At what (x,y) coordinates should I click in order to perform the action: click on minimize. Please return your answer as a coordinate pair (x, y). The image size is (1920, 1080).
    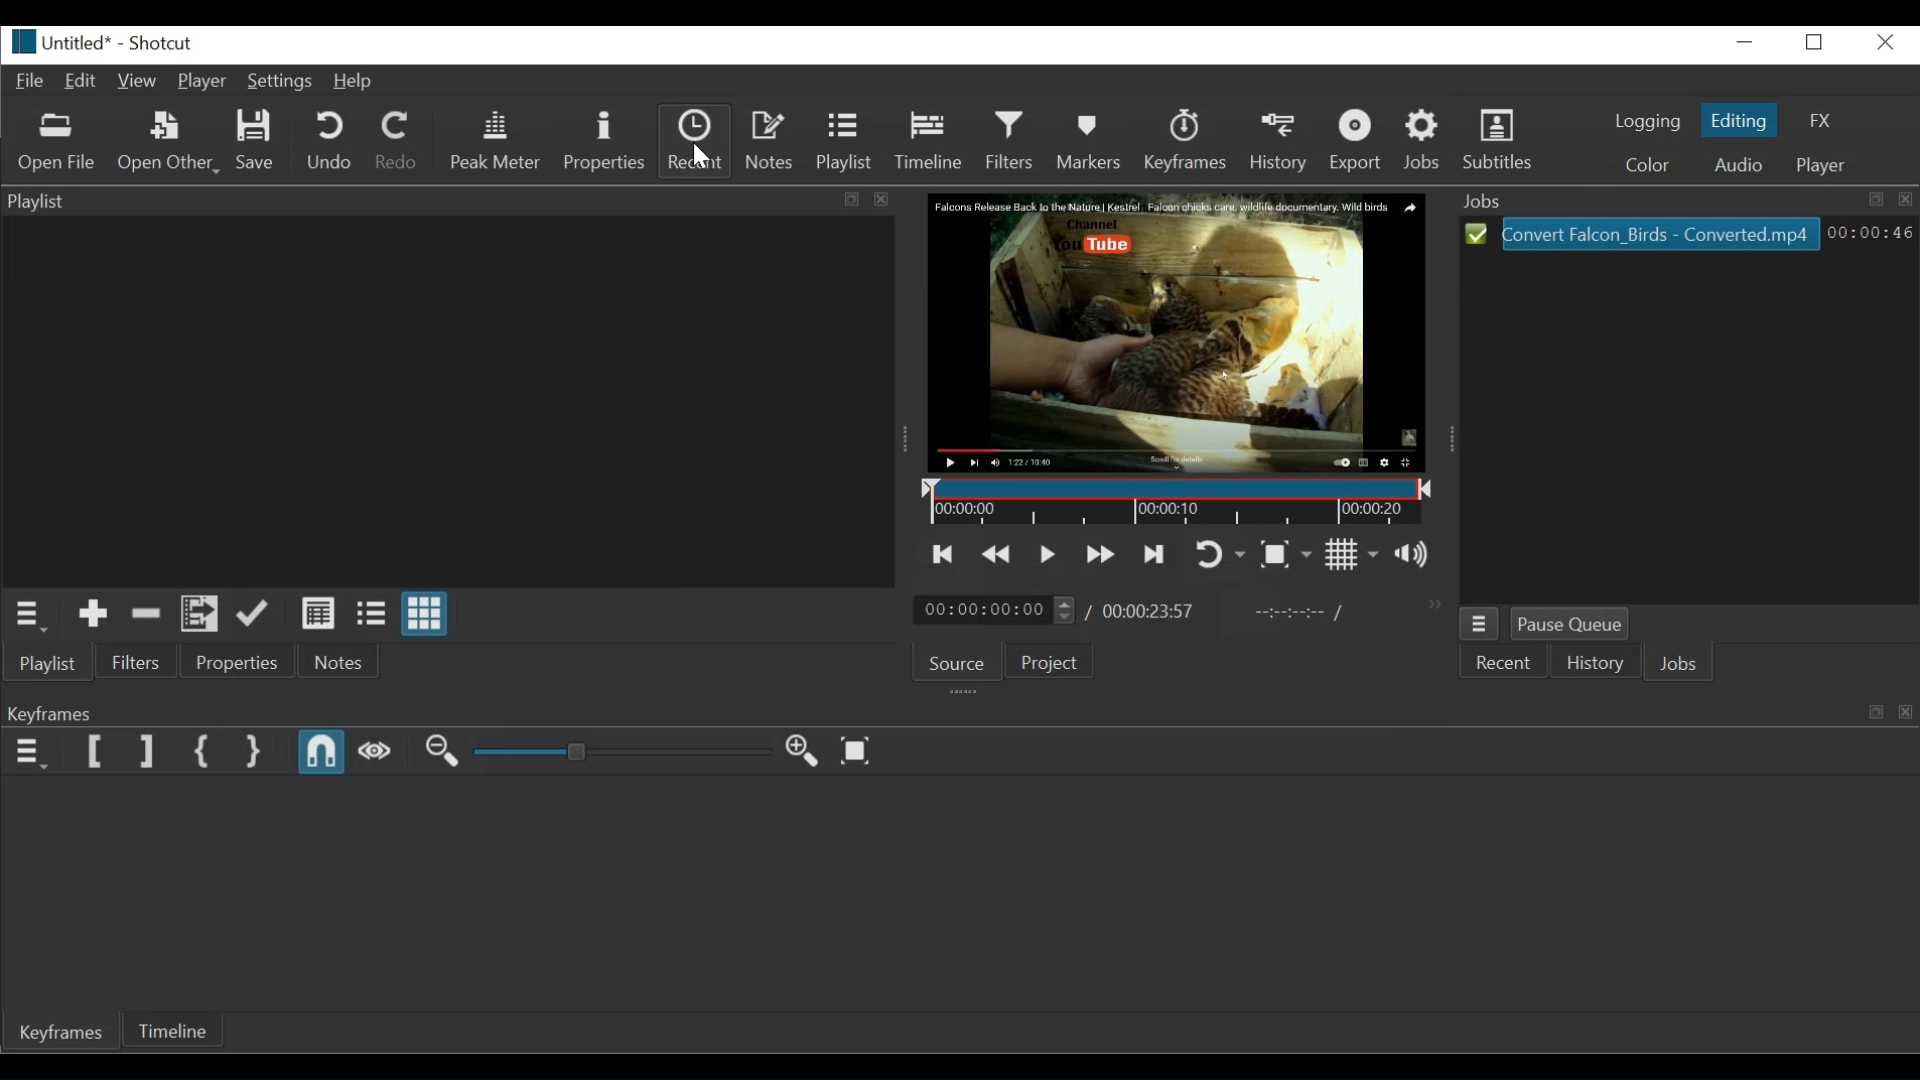
    Looking at the image, I should click on (1728, 39).